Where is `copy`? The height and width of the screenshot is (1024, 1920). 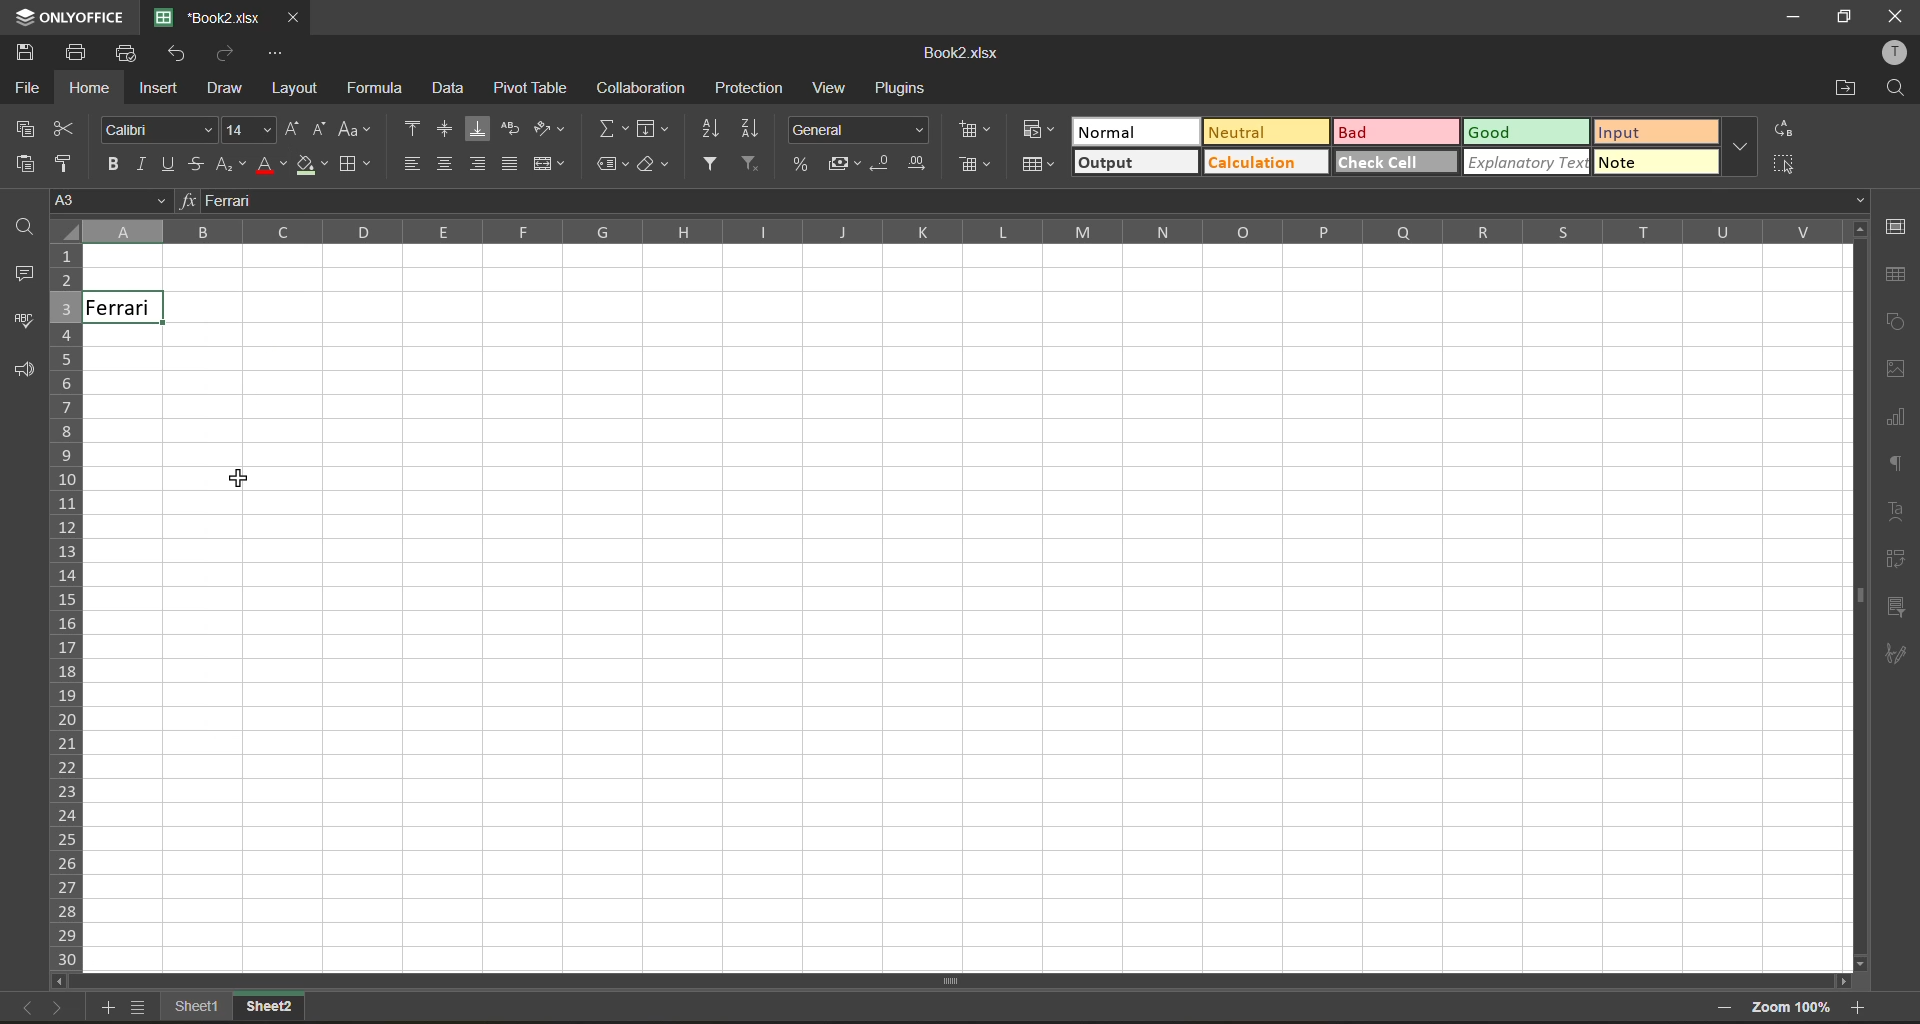
copy is located at coordinates (25, 127).